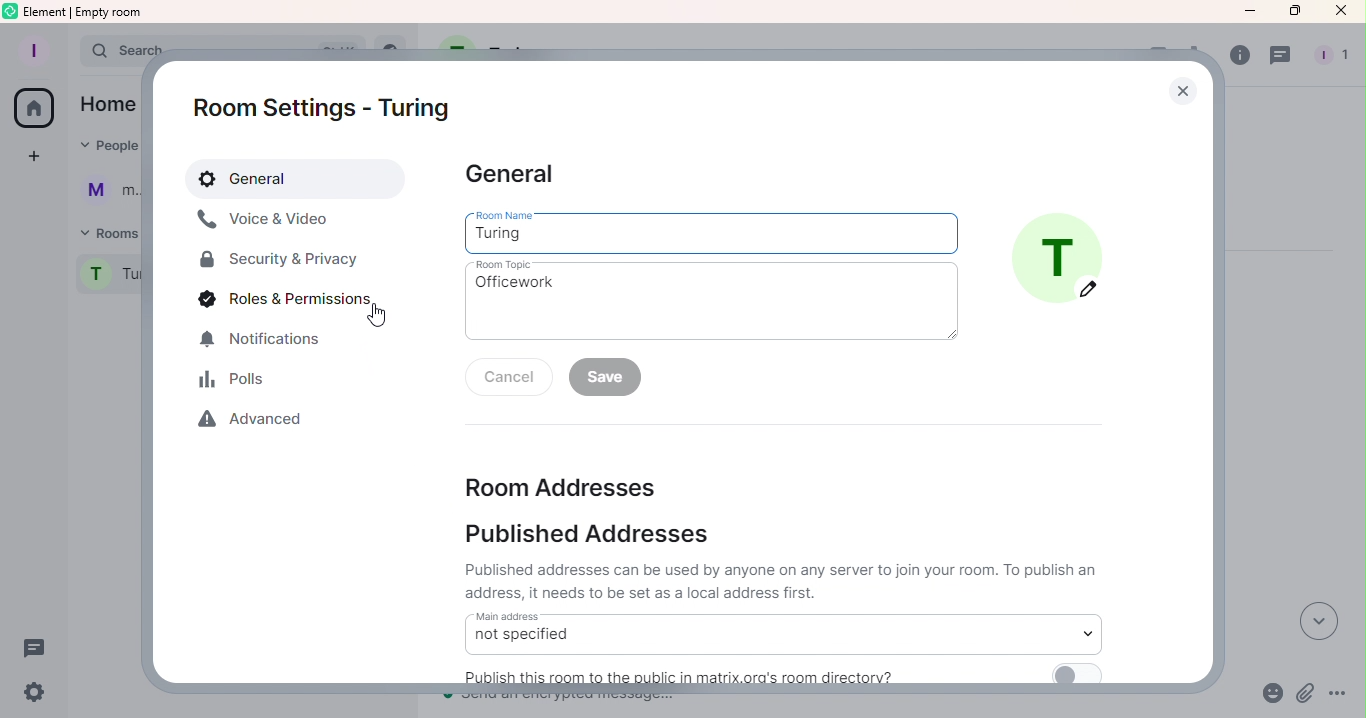 The image size is (1366, 718). I want to click on Attachment, so click(1303, 696).